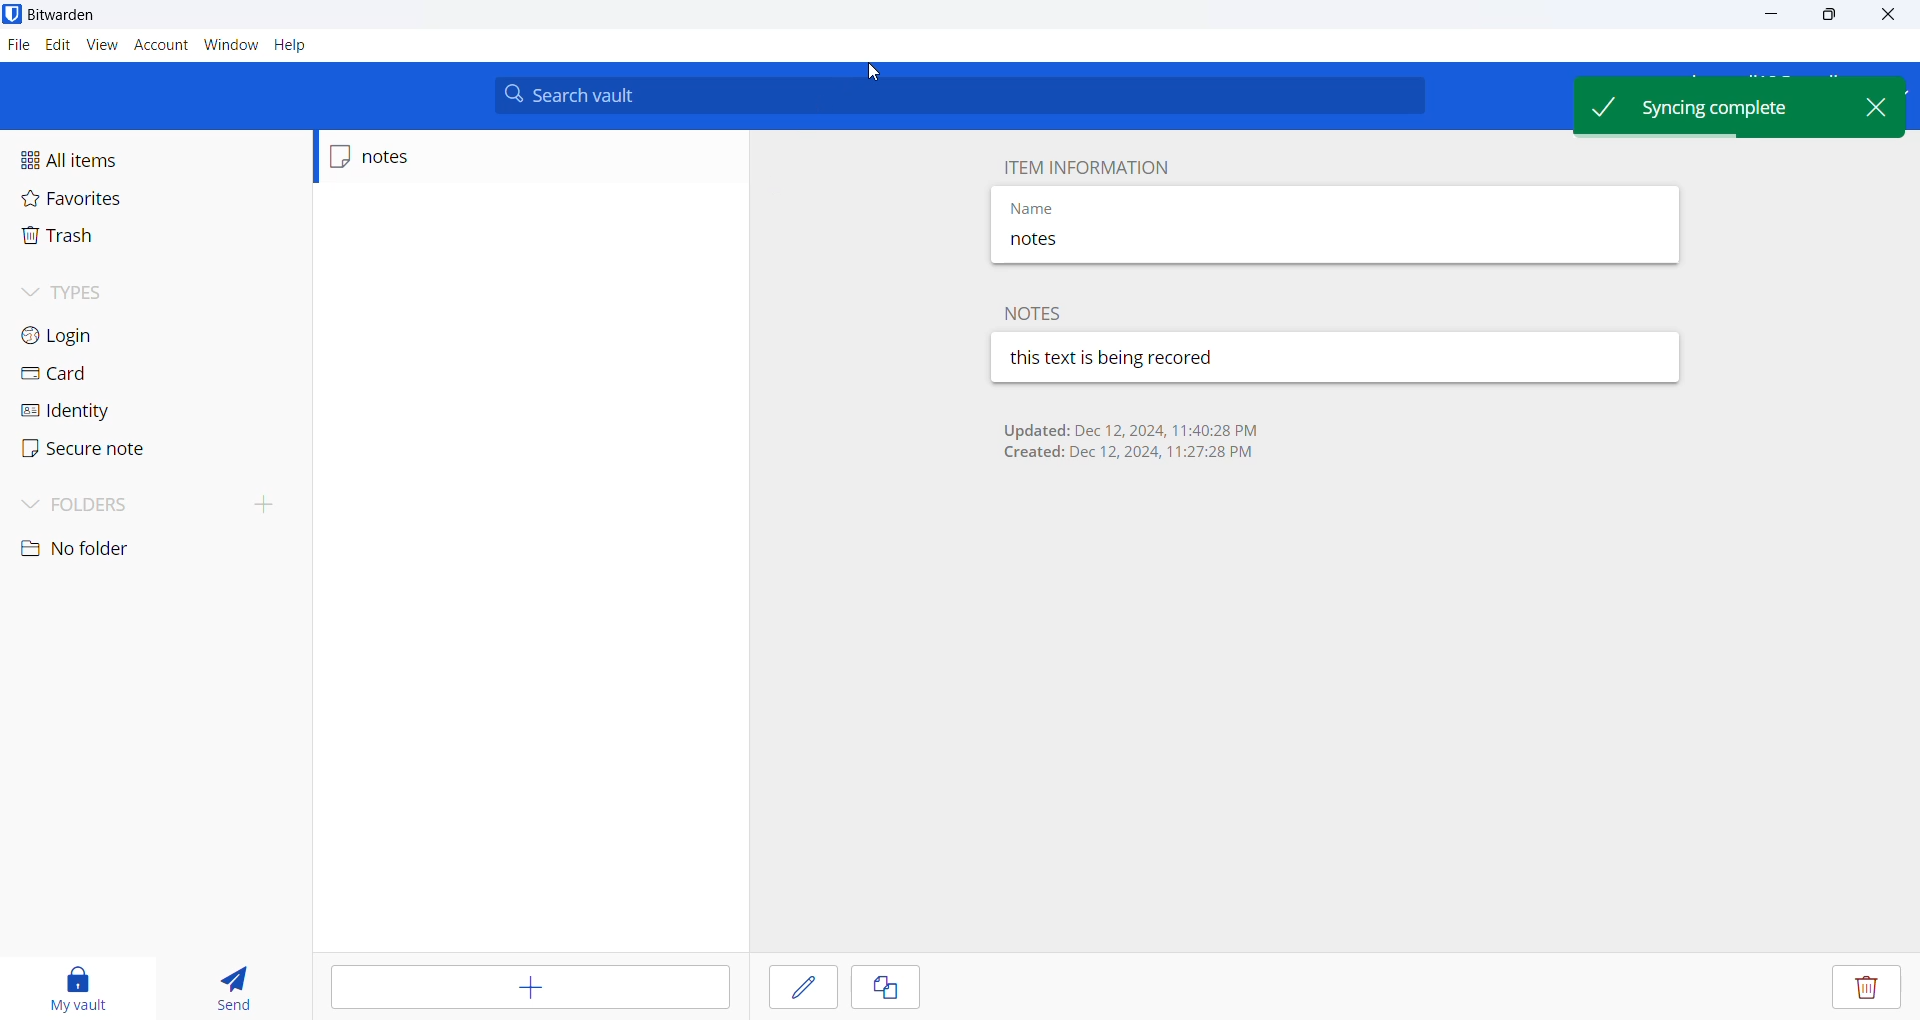  Describe the element at coordinates (1111, 205) in the screenshot. I see `name ` at that location.